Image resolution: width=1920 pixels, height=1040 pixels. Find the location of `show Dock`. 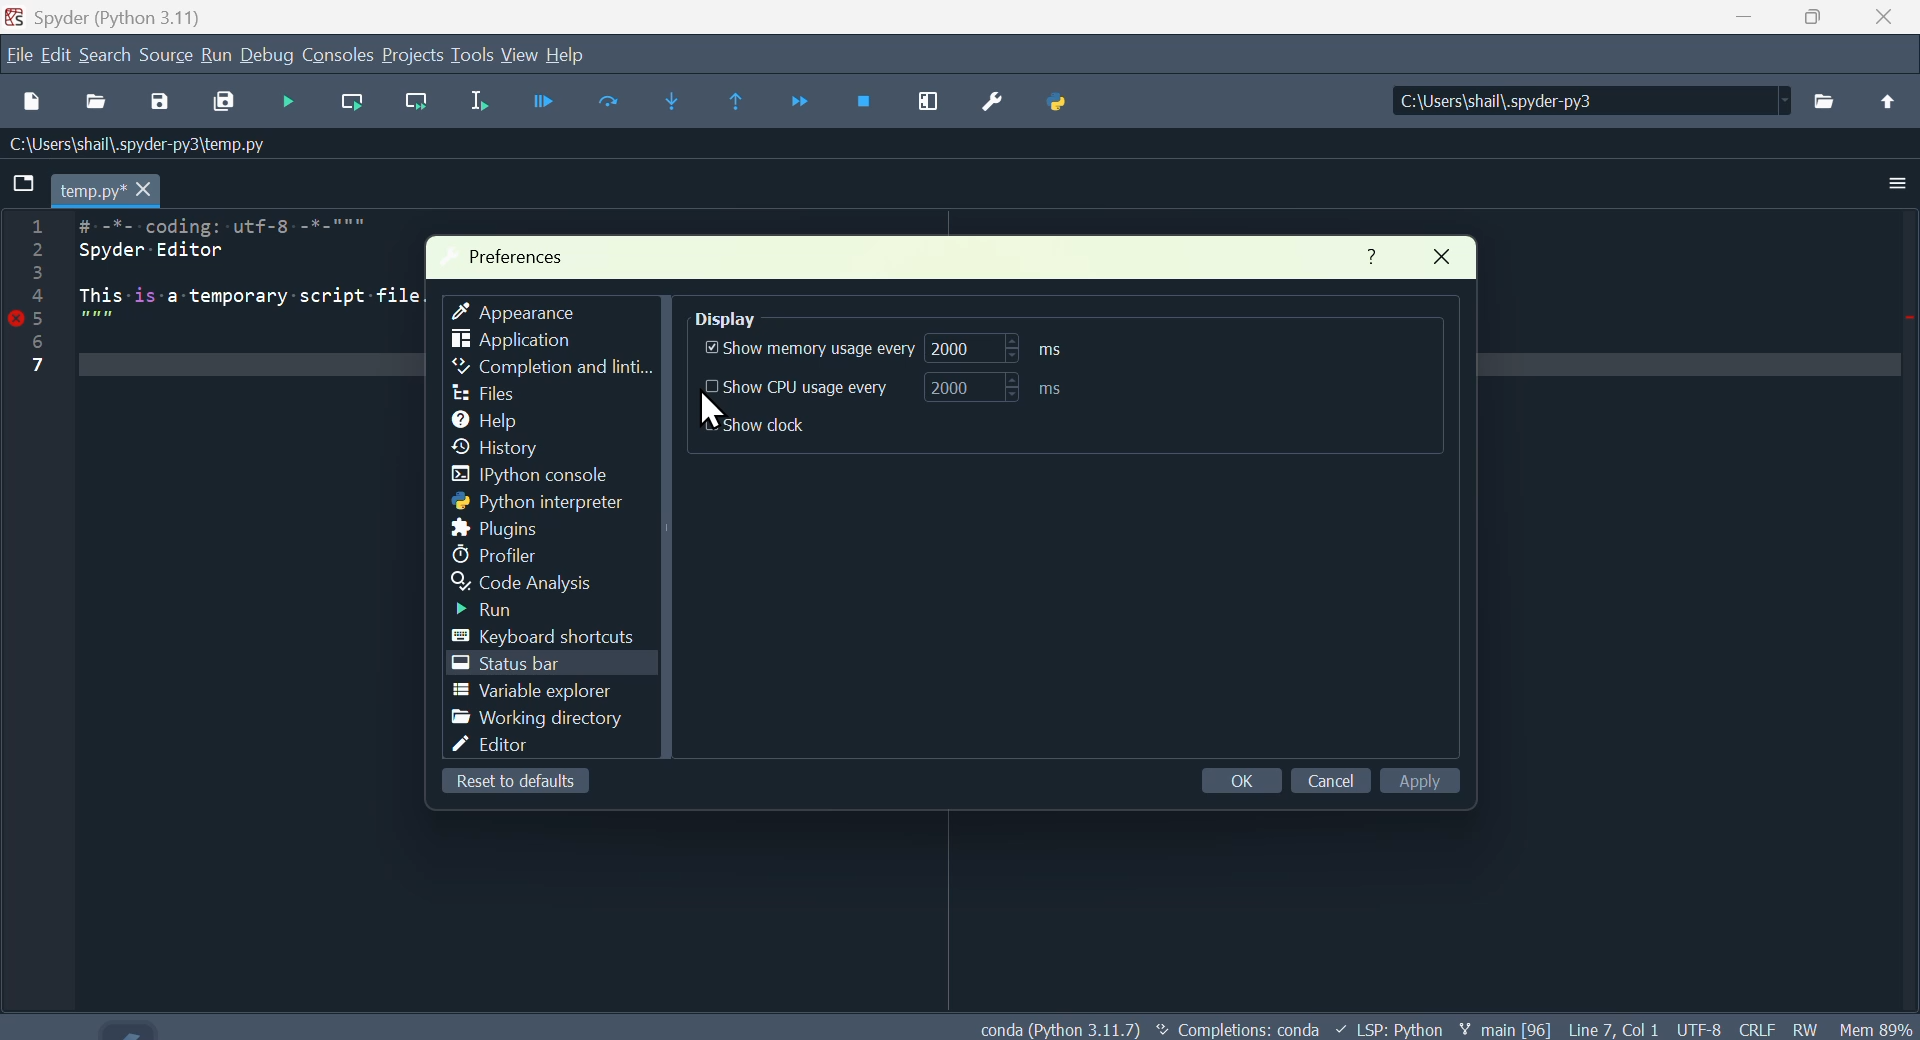

show Dock is located at coordinates (779, 430).